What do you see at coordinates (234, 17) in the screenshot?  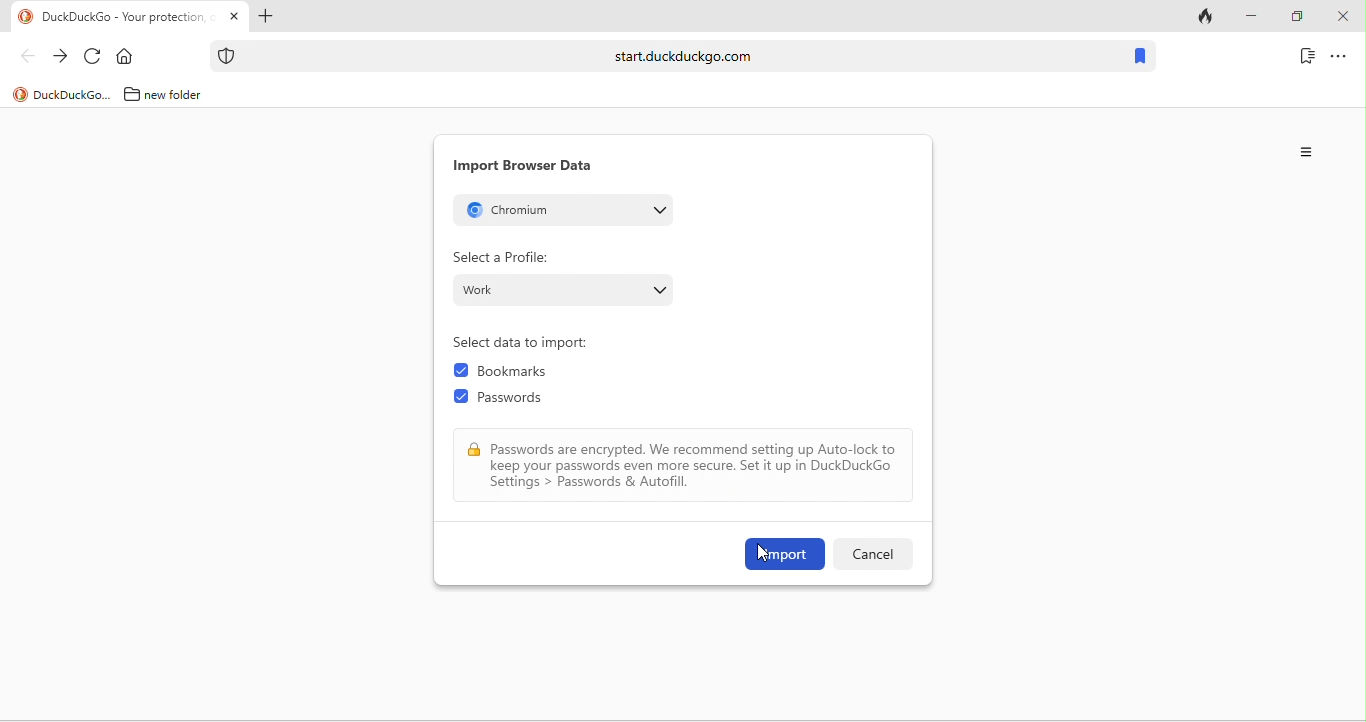 I see `close tab` at bounding box center [234, 17].